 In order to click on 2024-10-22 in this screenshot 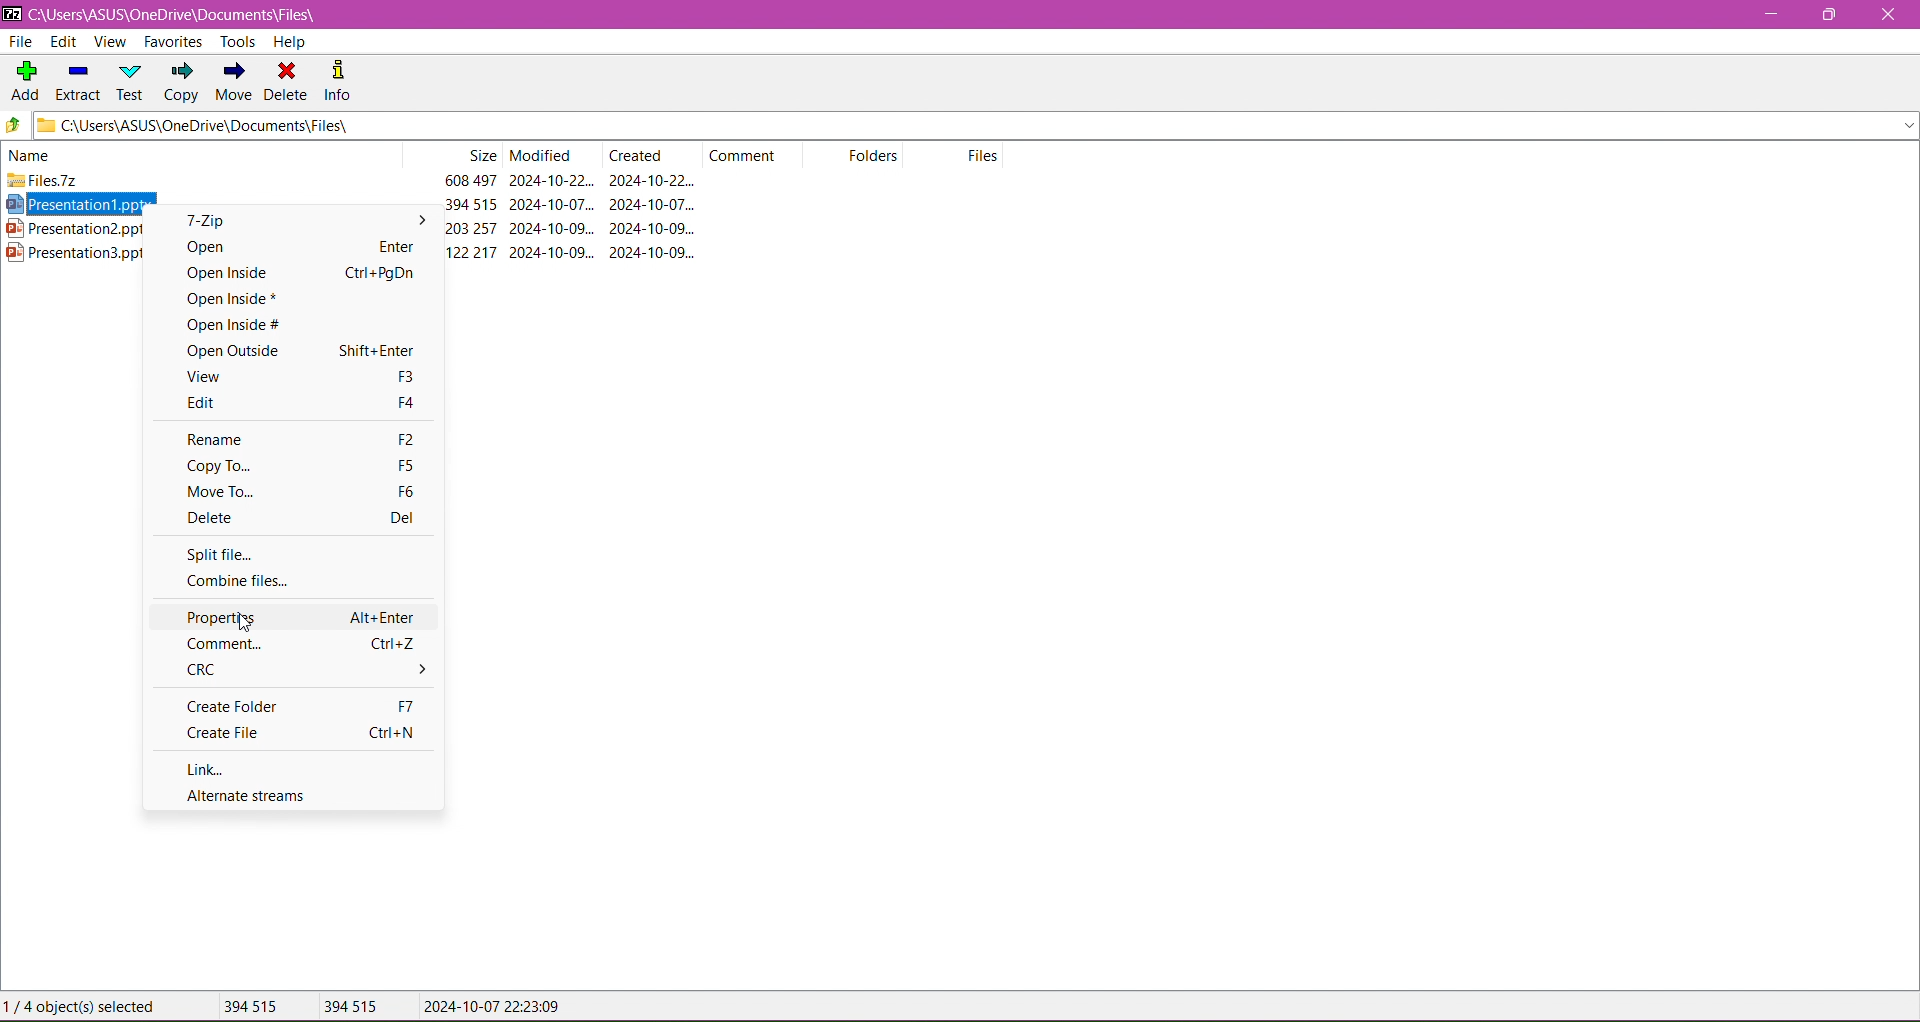, I will do `click(652, 180)`.